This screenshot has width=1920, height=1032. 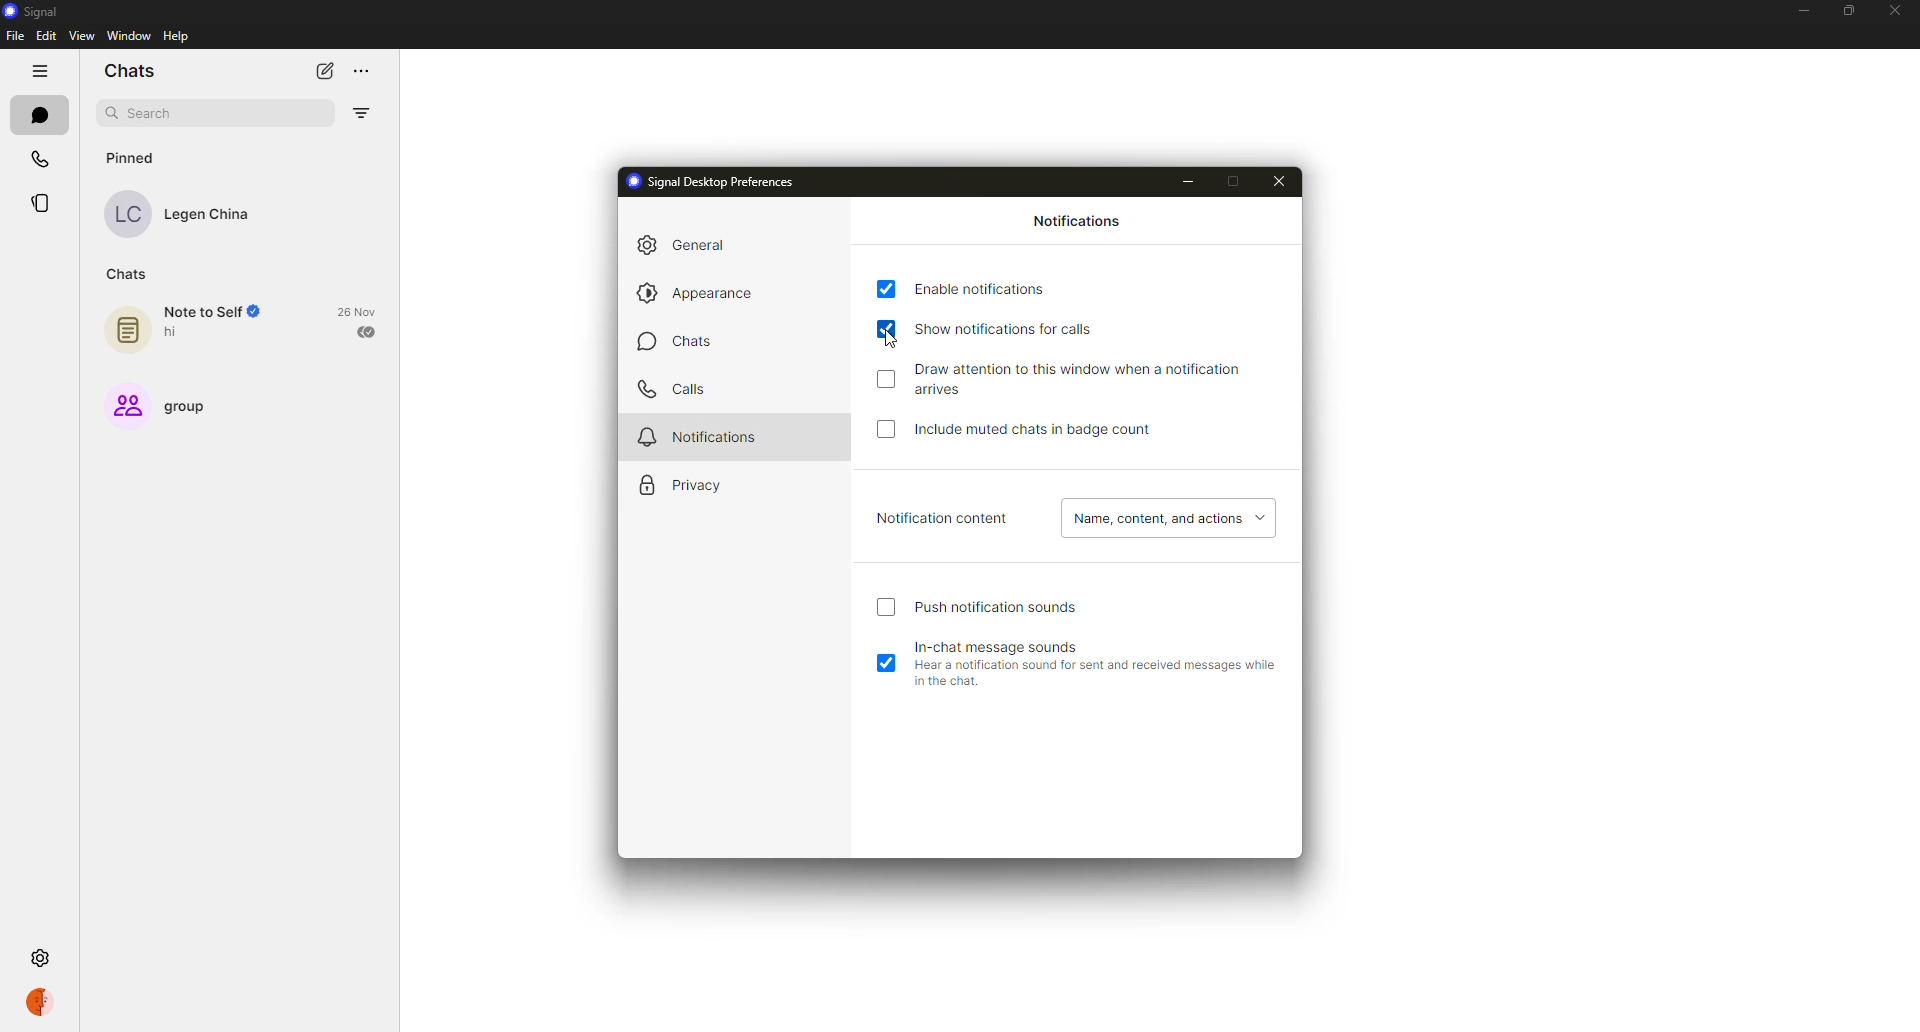 What do you see at coordinates (889, 342) in the screenshot?
I see `cursor` at bounding box center [889, 342].